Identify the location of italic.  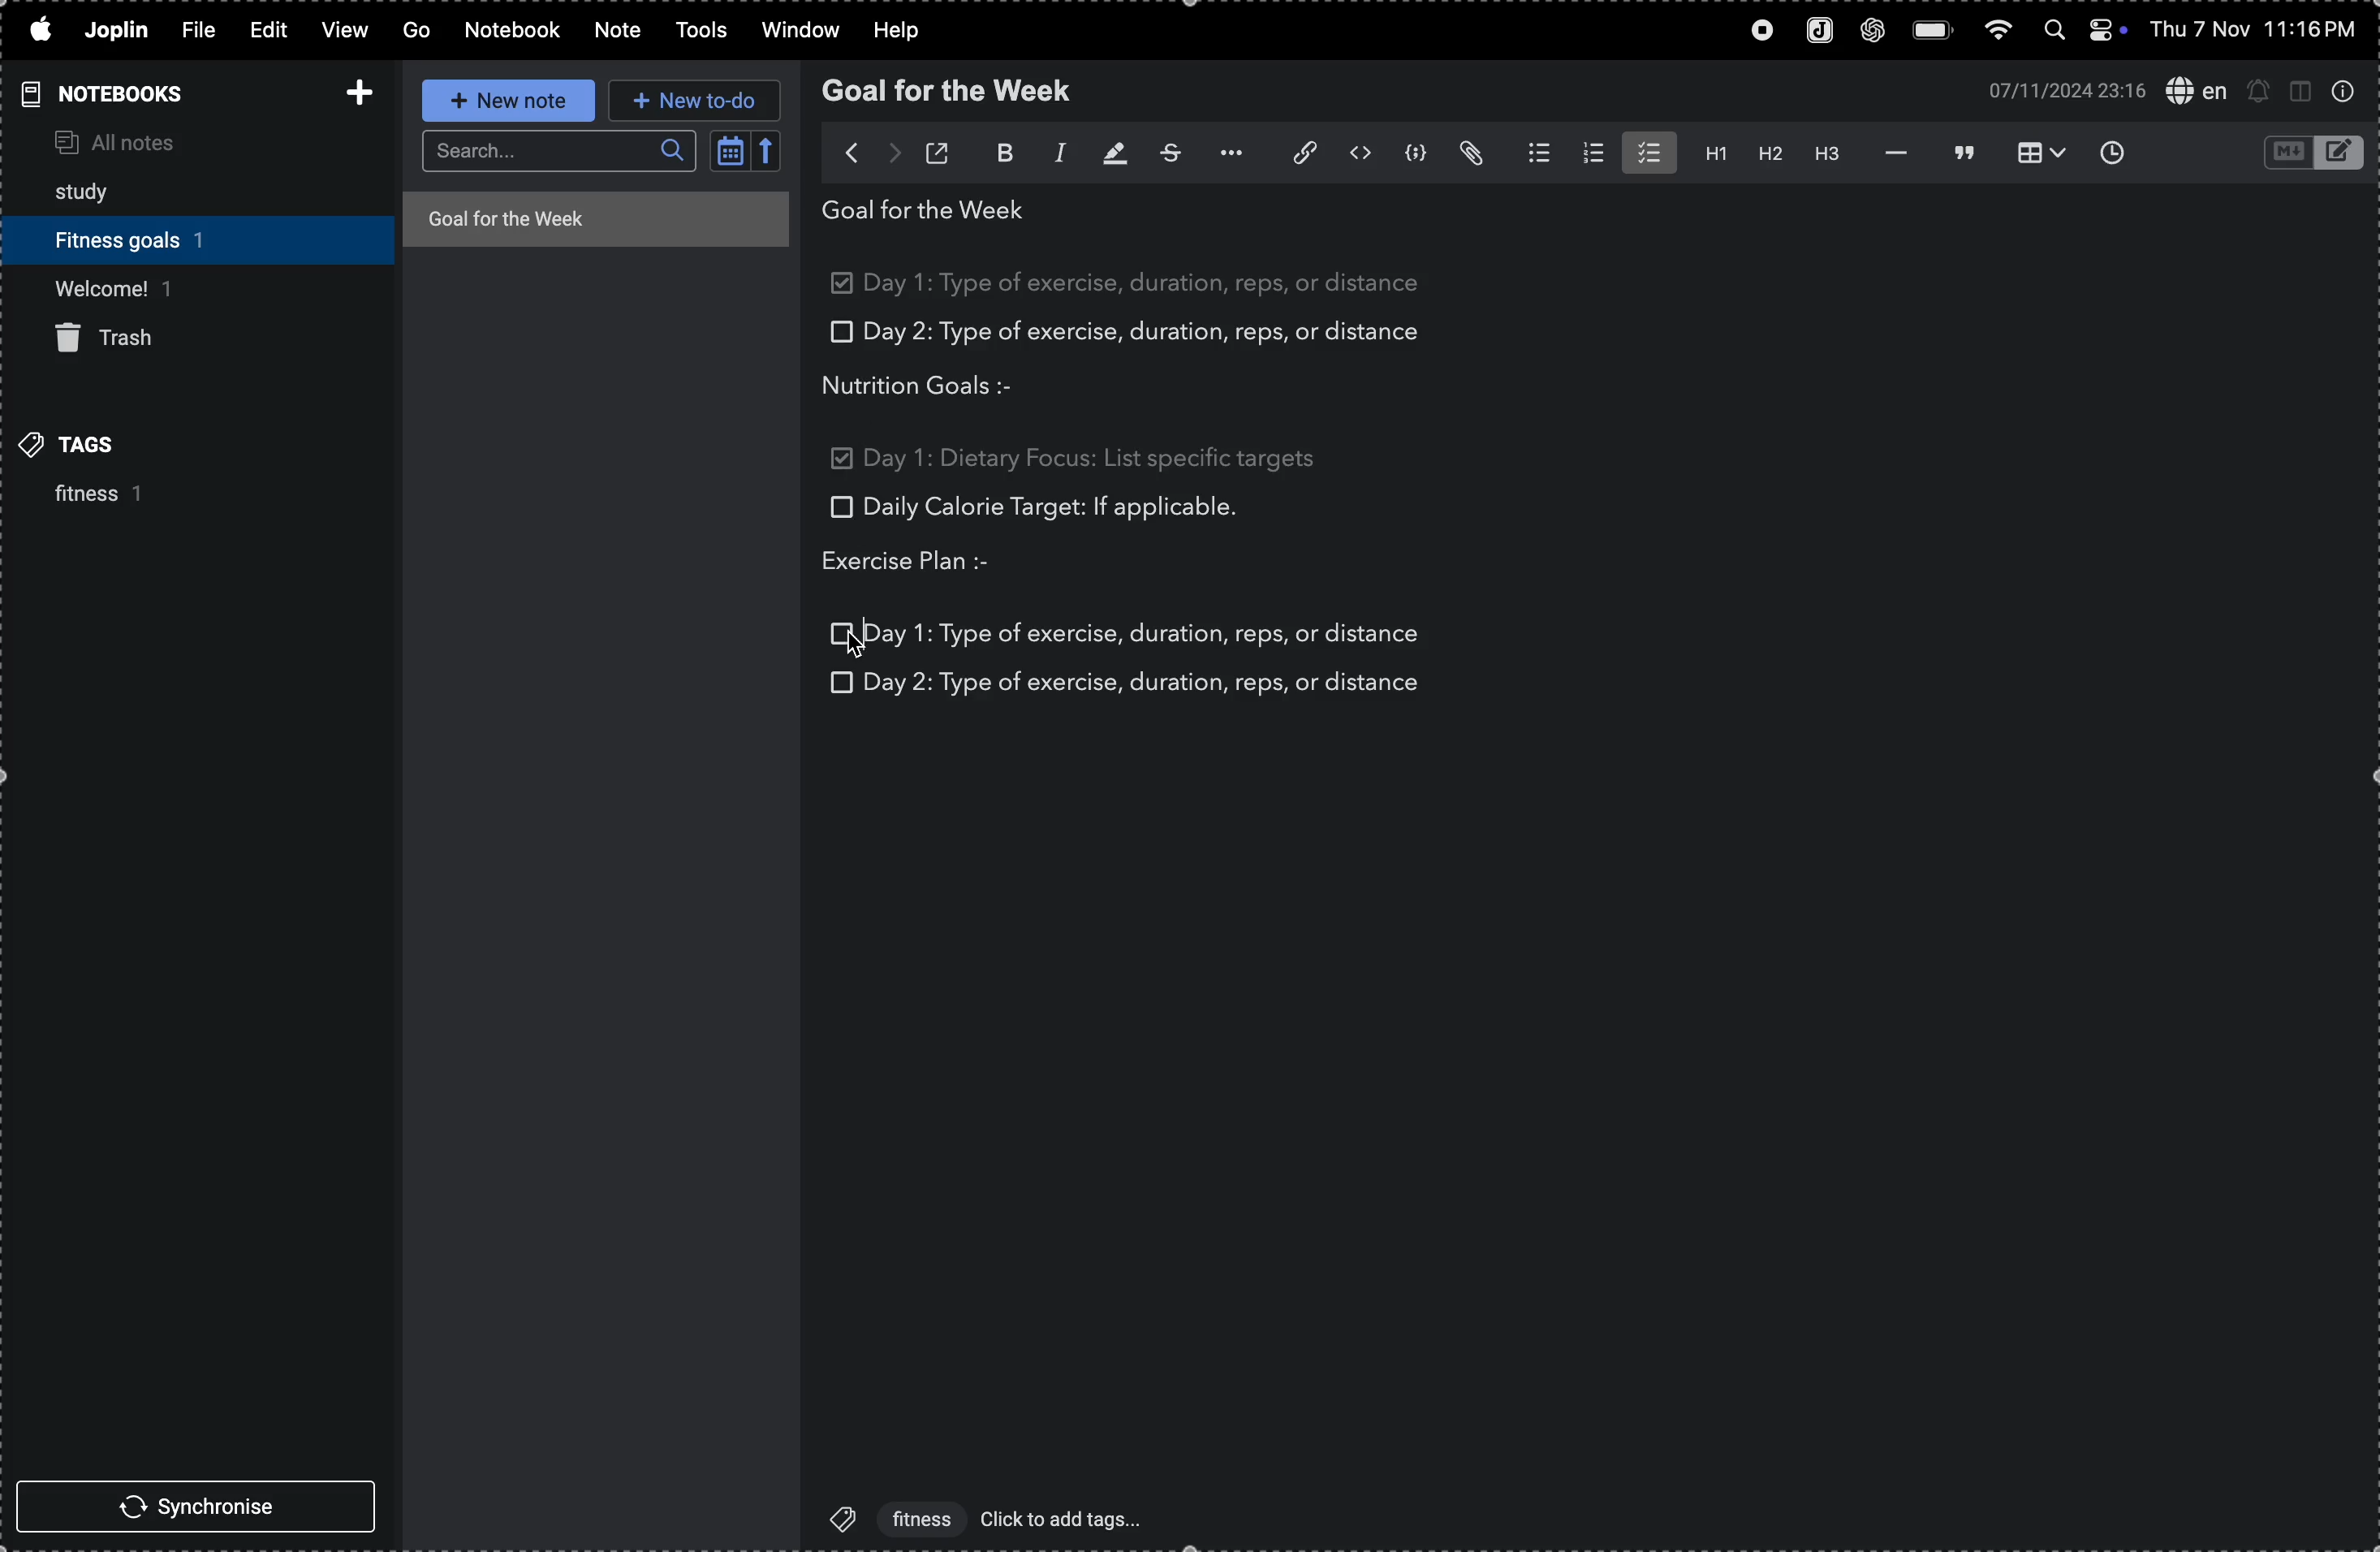
(1048, 155).